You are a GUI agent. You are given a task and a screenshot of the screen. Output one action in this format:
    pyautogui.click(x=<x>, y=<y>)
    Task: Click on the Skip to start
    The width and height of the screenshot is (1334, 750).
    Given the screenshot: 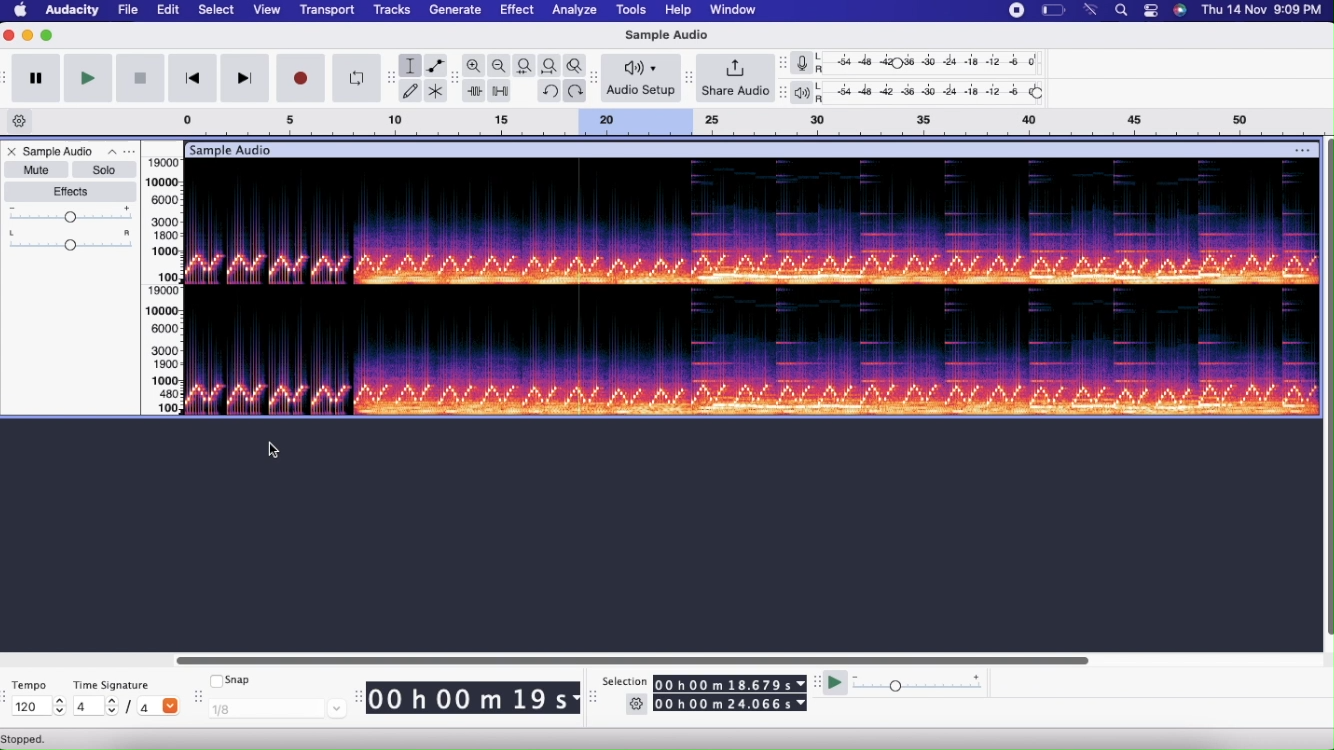 What is the action you would take?
    pyautogui.click(x=193, y=77)
    